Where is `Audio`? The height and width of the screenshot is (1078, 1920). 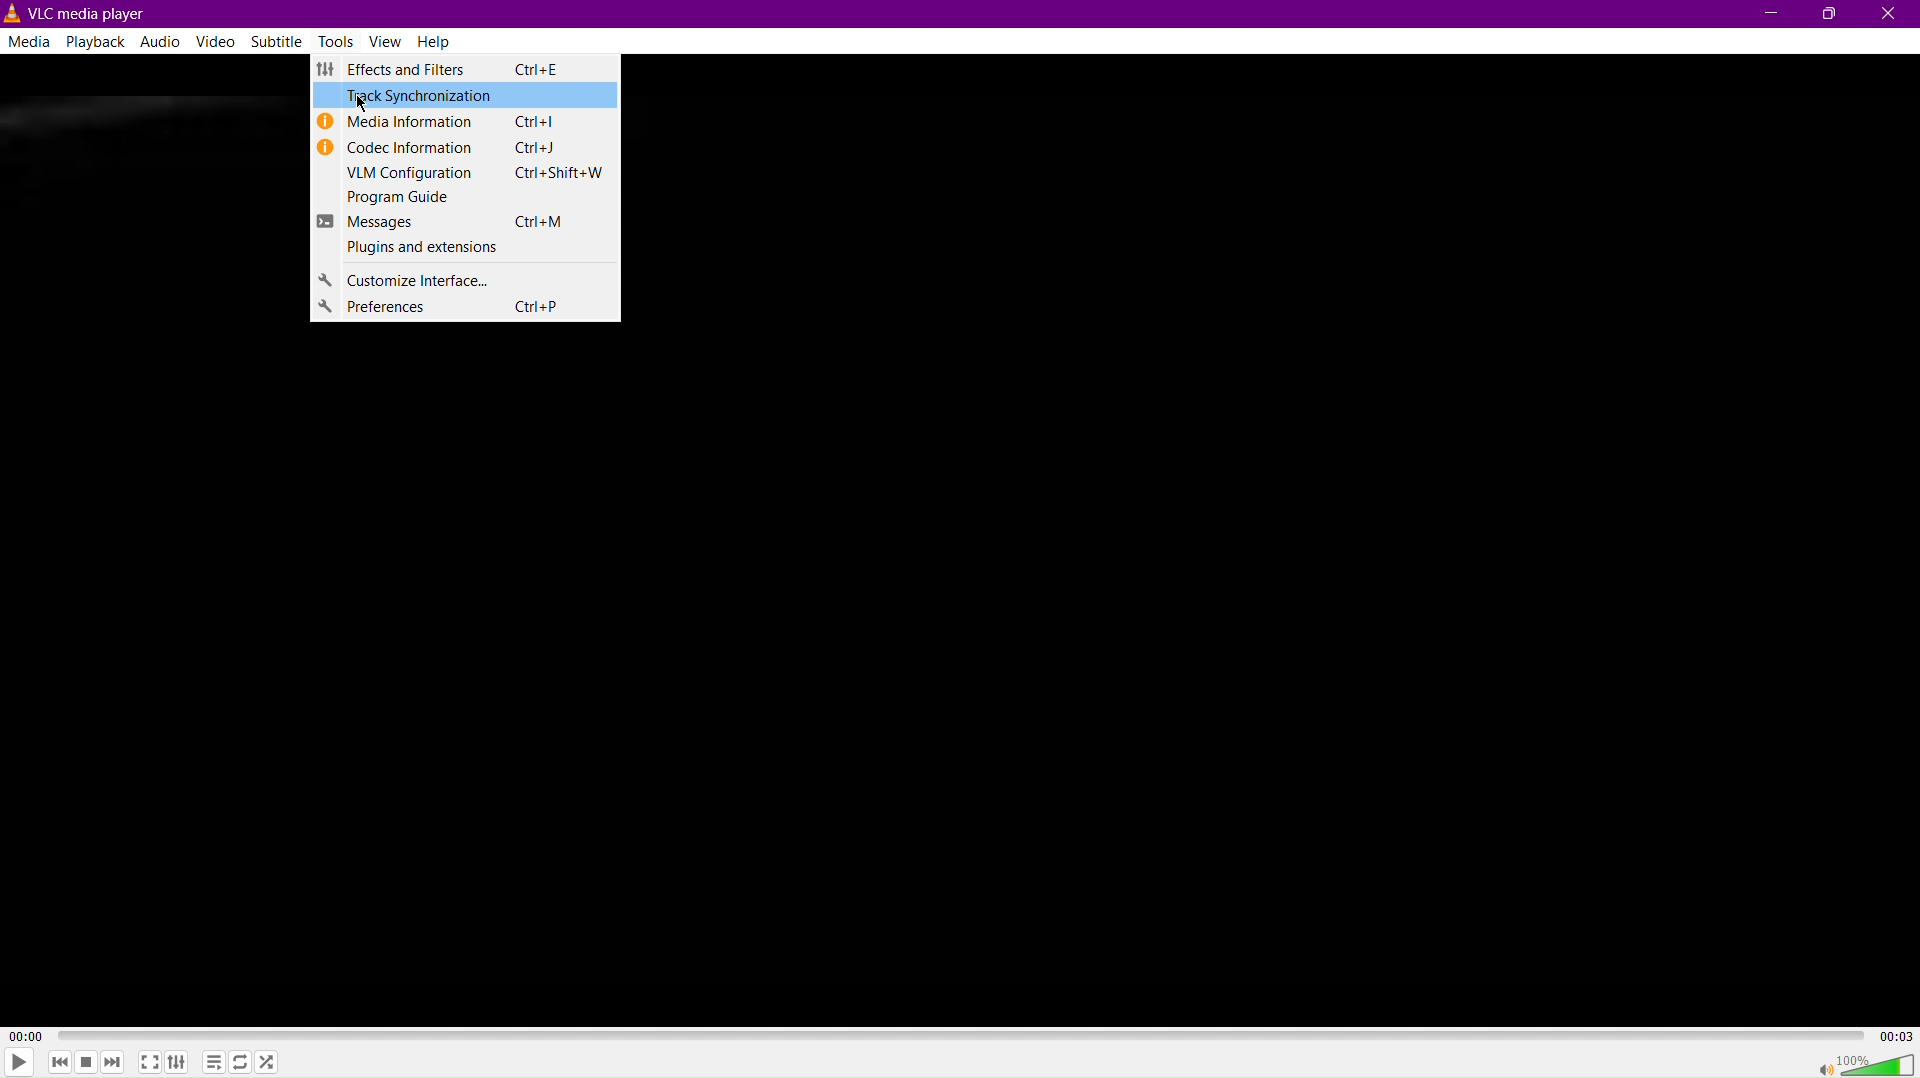 Audio is located at coordinates (164, 41).